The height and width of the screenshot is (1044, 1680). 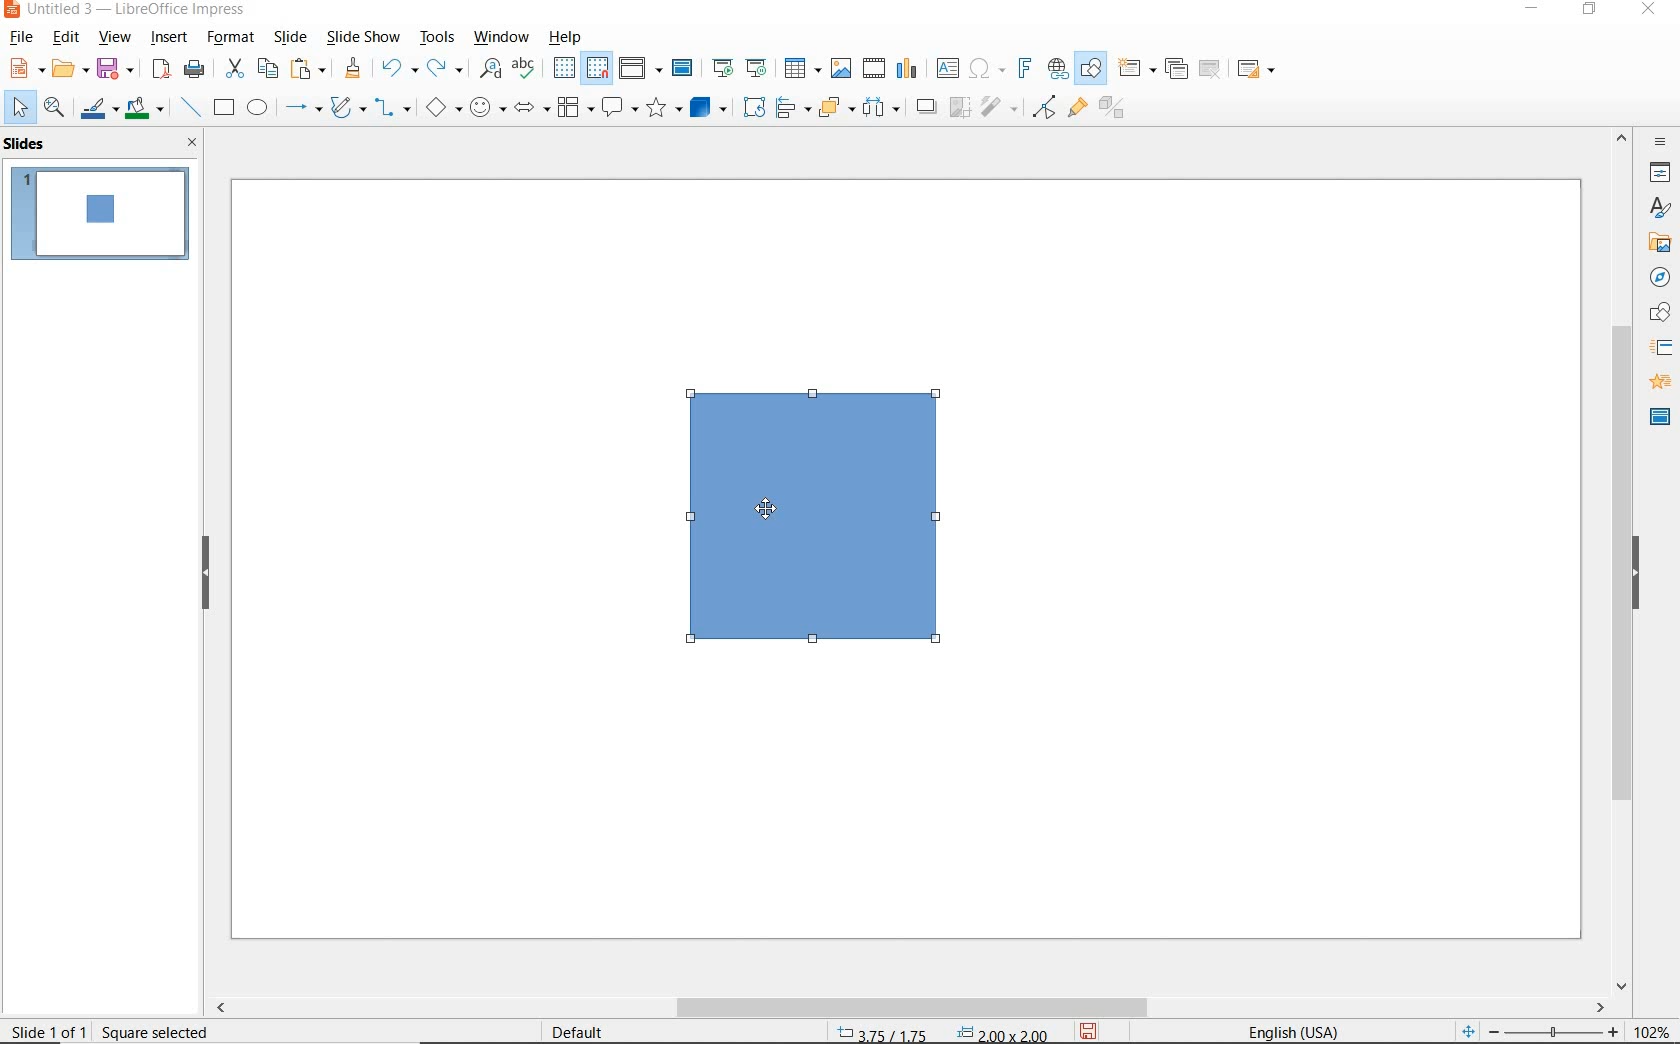 I want to click on undo, so click(x=397, y=69).